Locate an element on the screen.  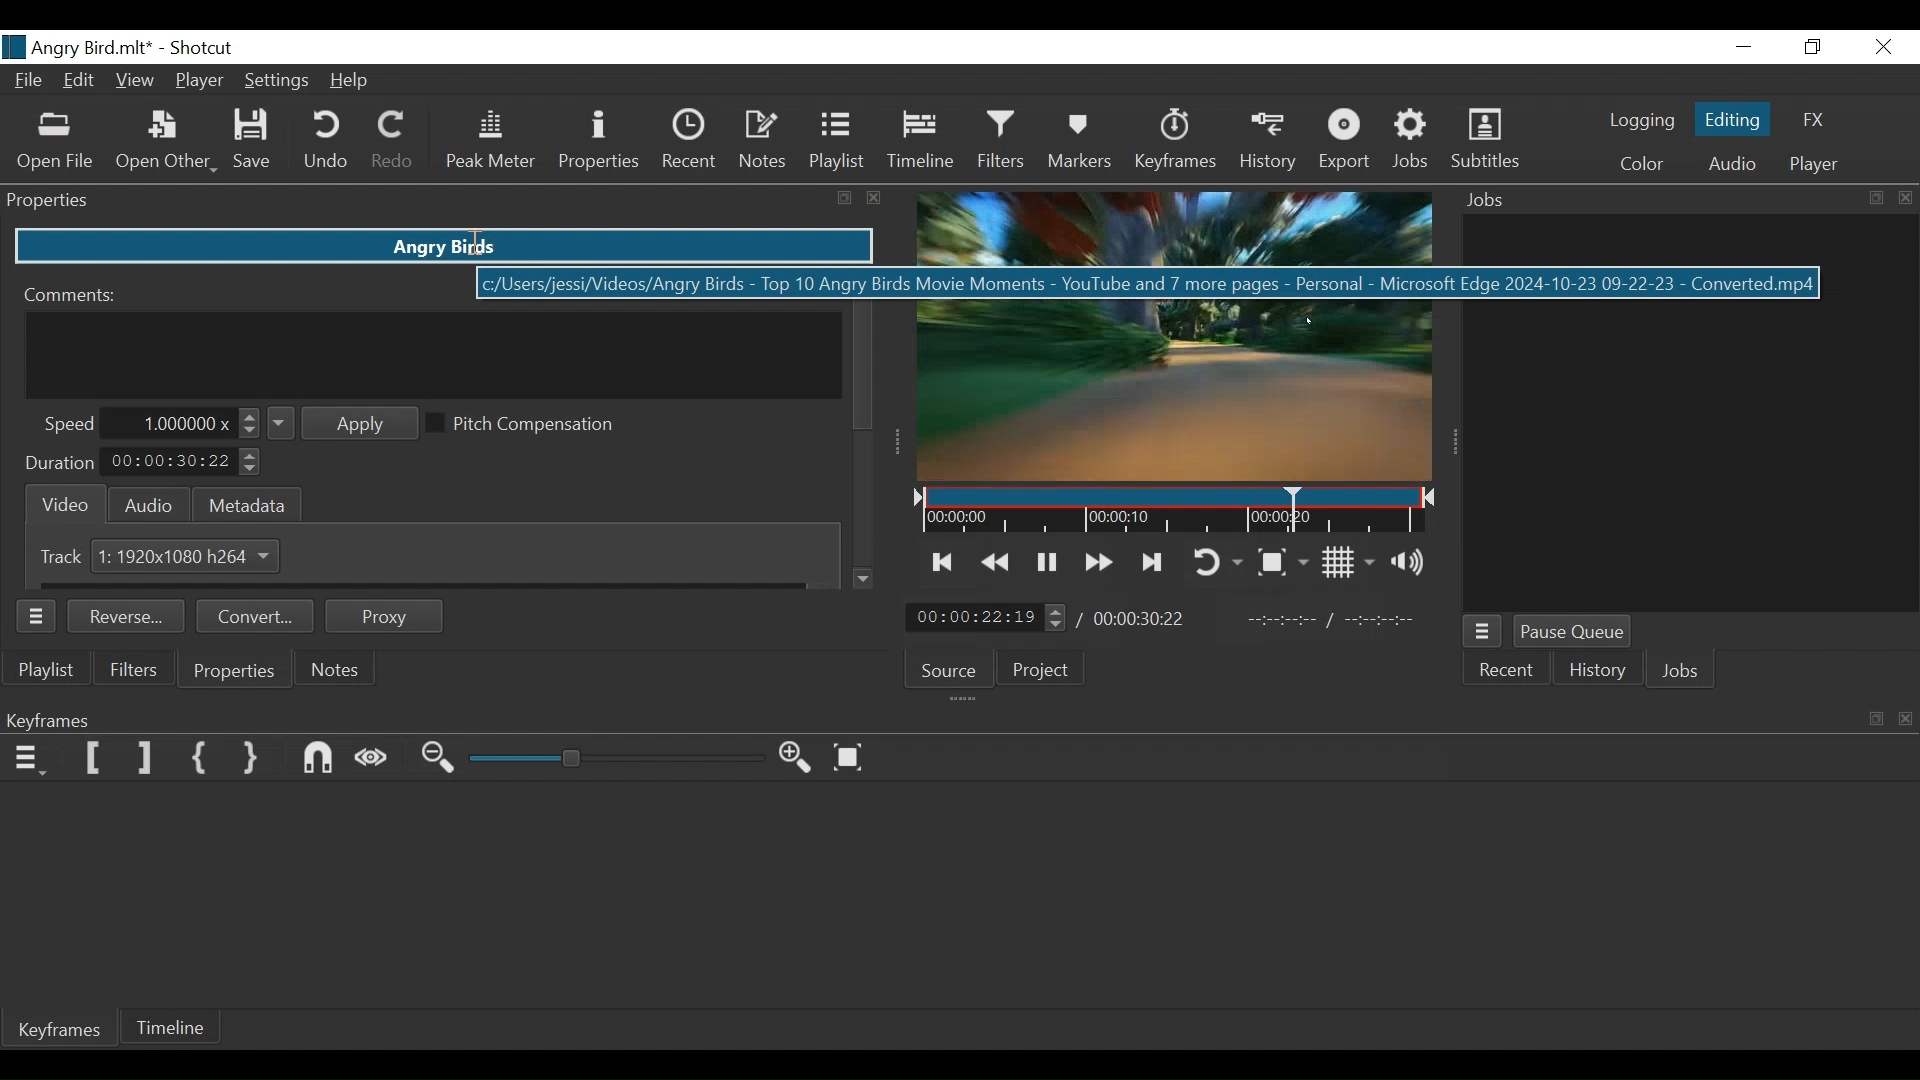
Jobs Panel is located at coordinates (1685, 409).